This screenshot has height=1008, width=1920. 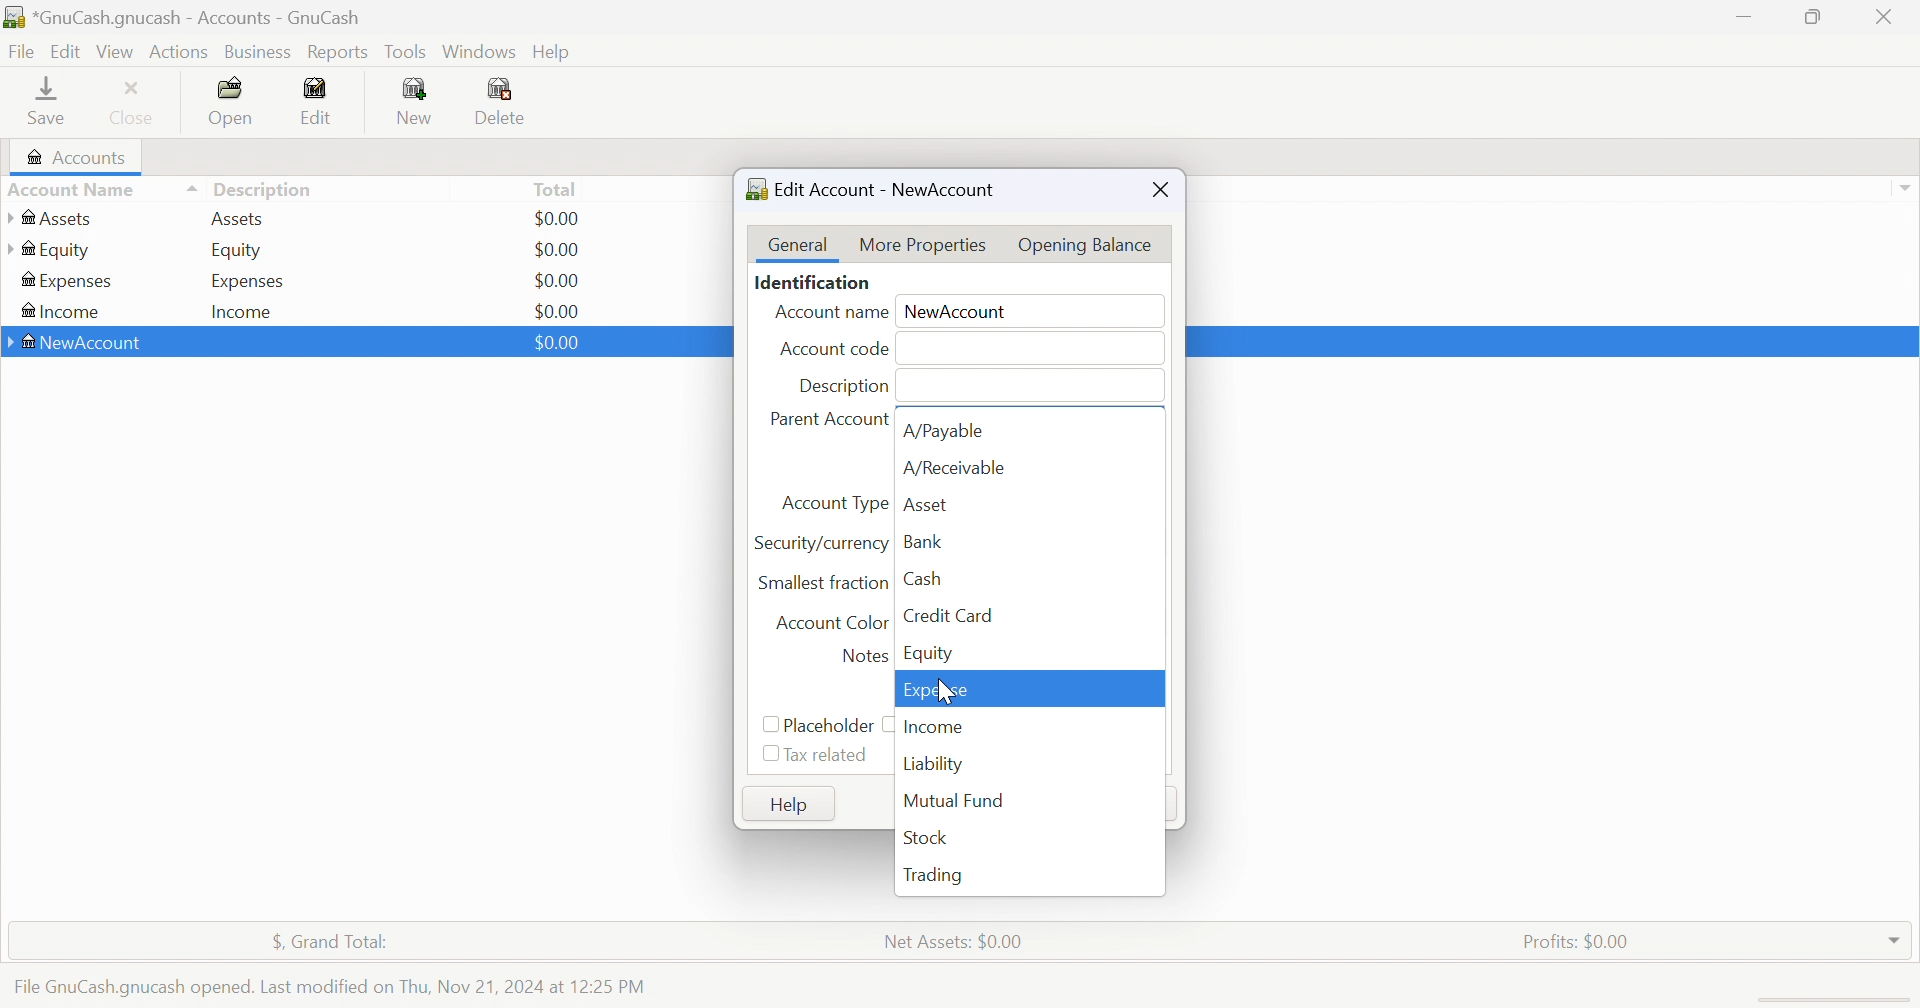 What do you see at coordinates (46, 99) in the screenshot?
I see `Save` at bounding box center [46, 99].